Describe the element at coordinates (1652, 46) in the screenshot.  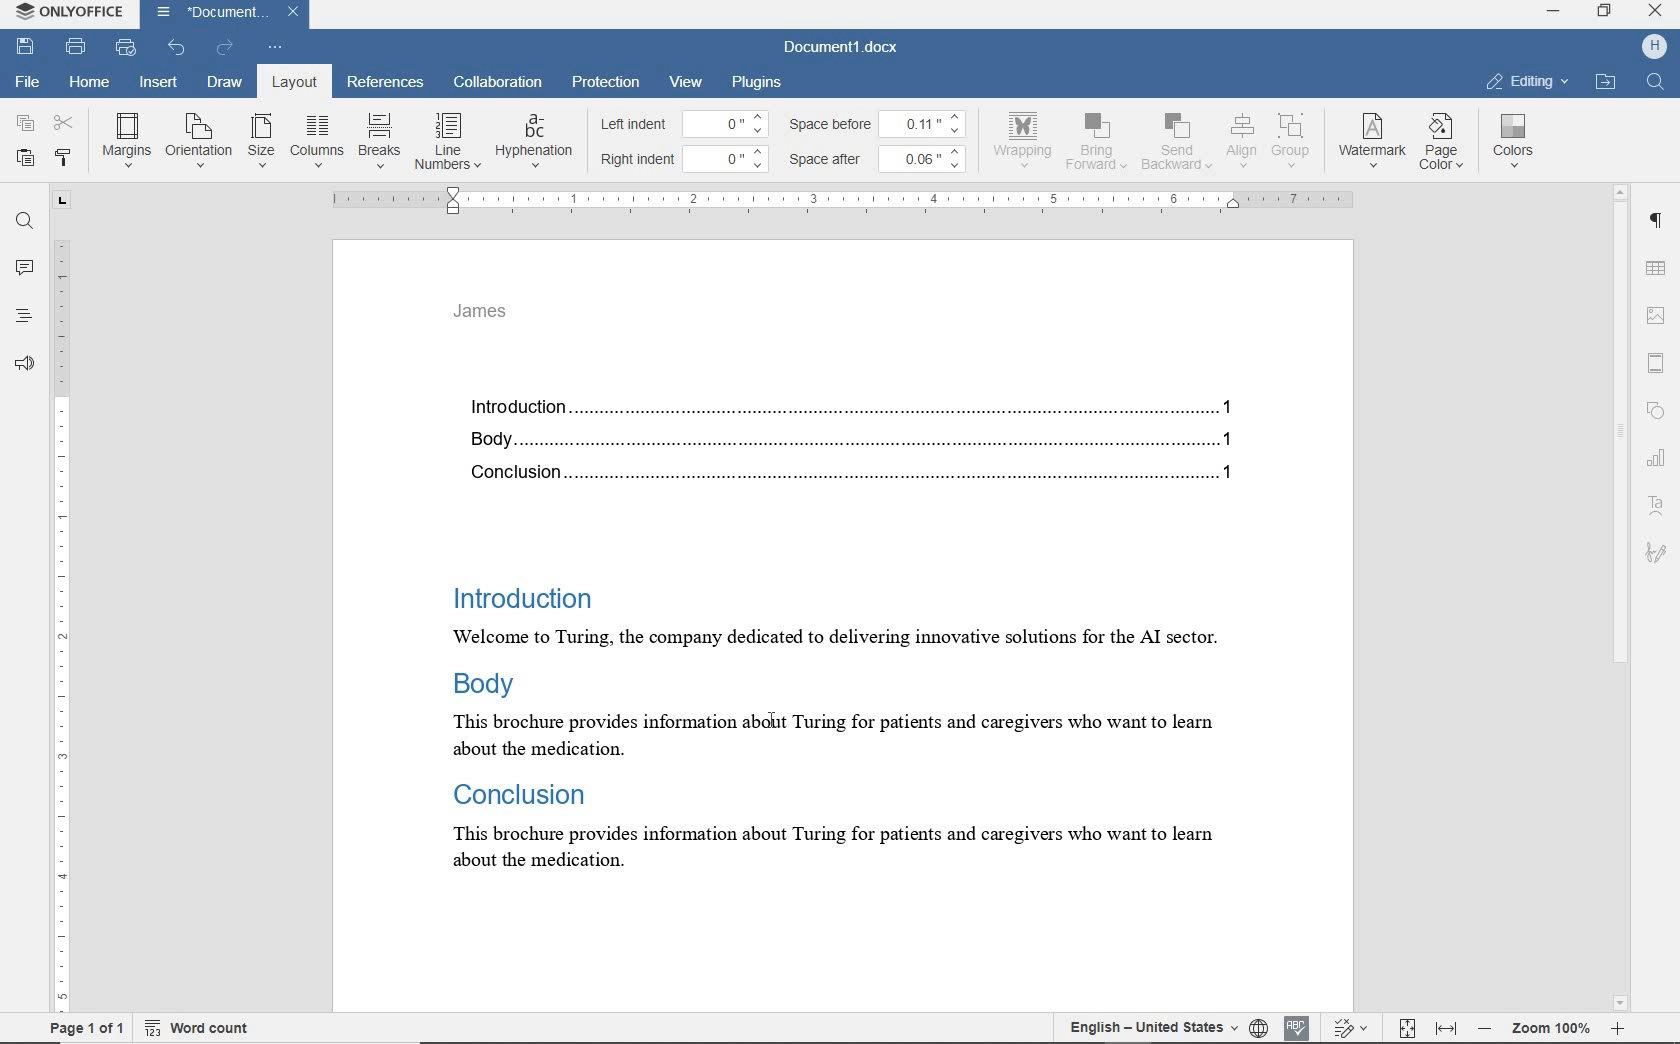
I see `profile` at that location.